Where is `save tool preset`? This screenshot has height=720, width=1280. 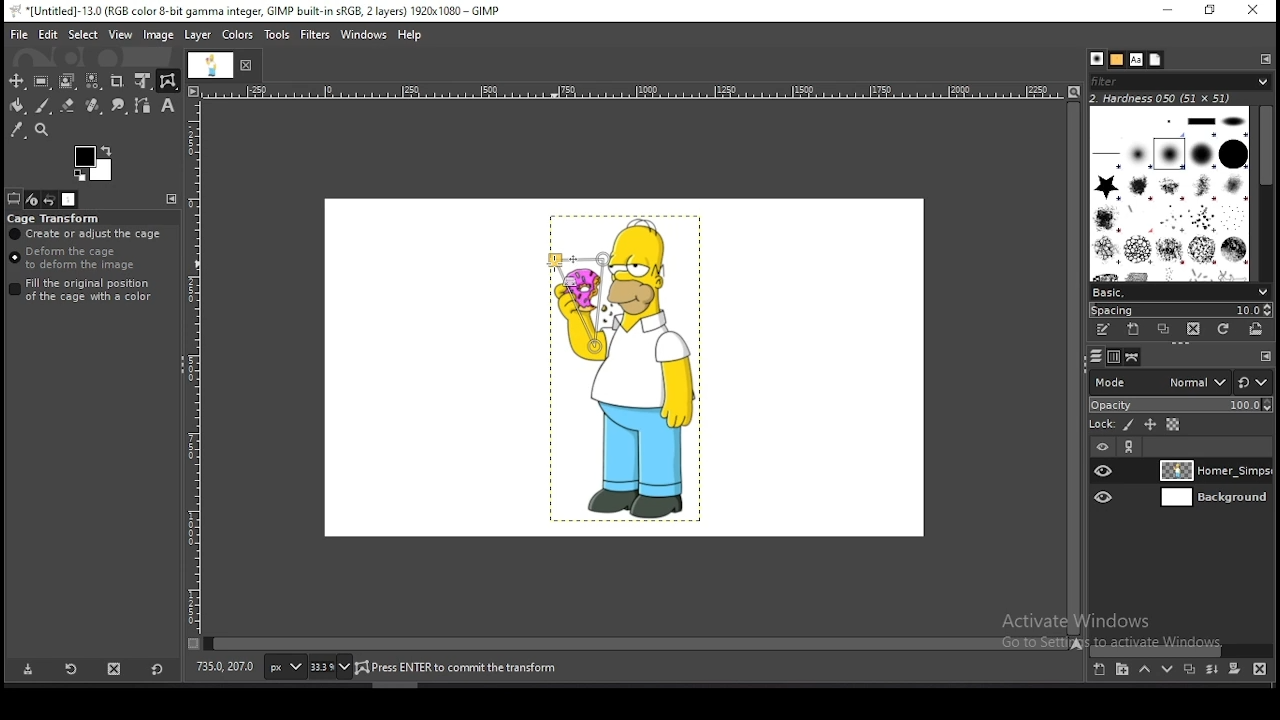 save tool preset is located at coordinates (28, 670).